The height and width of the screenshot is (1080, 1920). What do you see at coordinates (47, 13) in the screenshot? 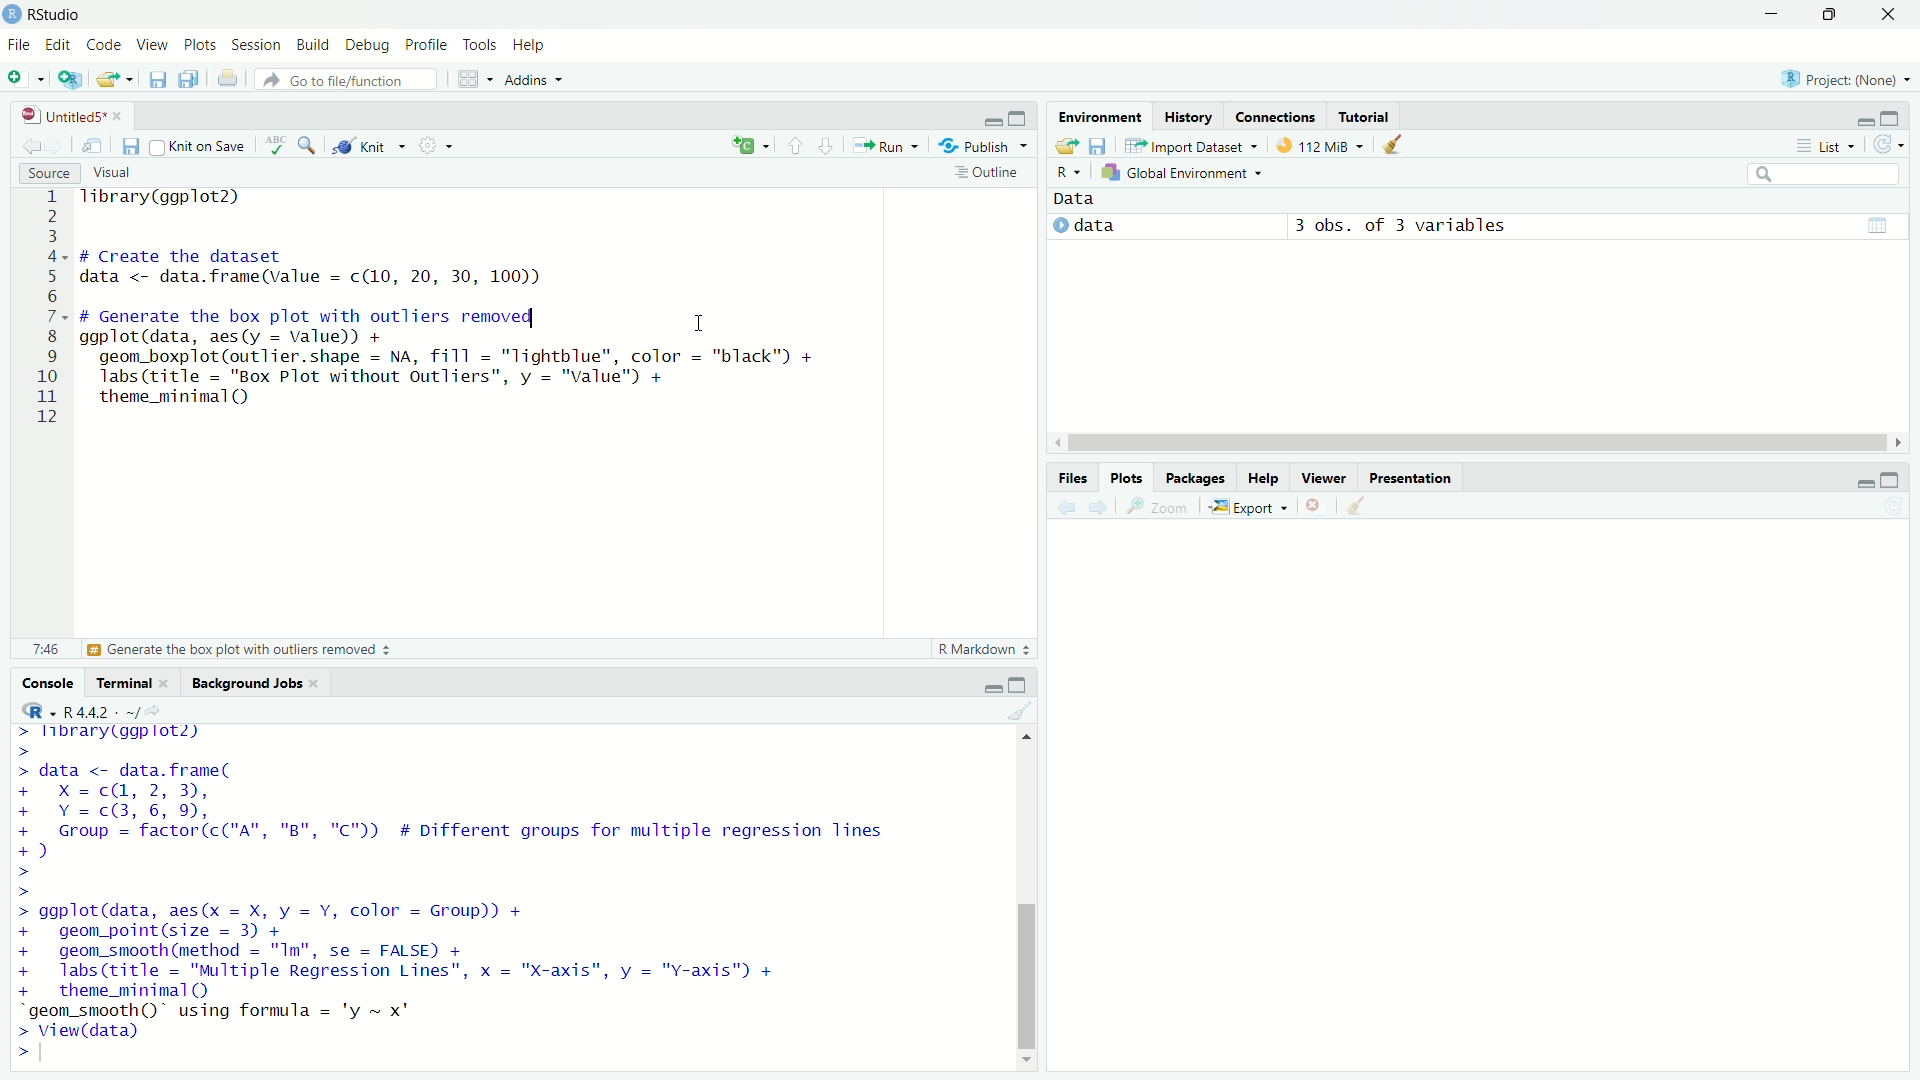
I see `RStudio` at bounding box center [47, 13].